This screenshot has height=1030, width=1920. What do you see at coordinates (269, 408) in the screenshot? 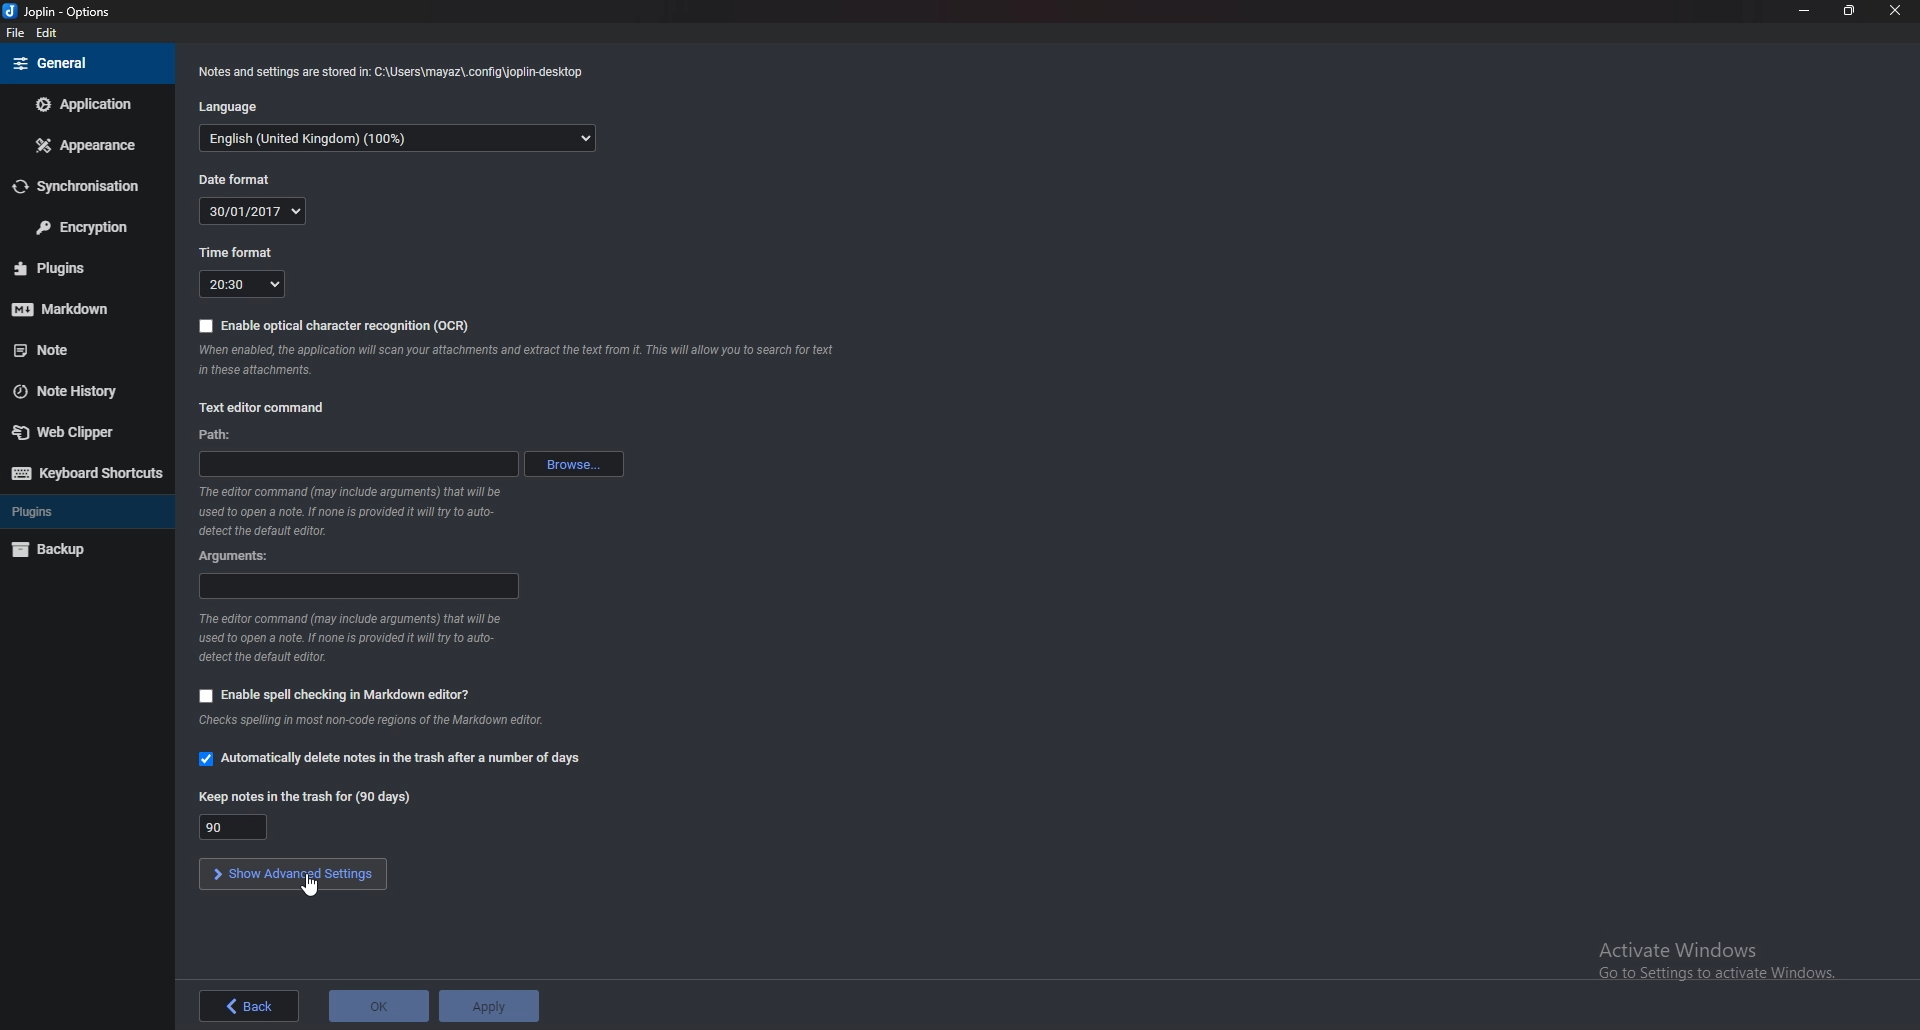
I see `Text editor command` at bounding box center [269, 408].